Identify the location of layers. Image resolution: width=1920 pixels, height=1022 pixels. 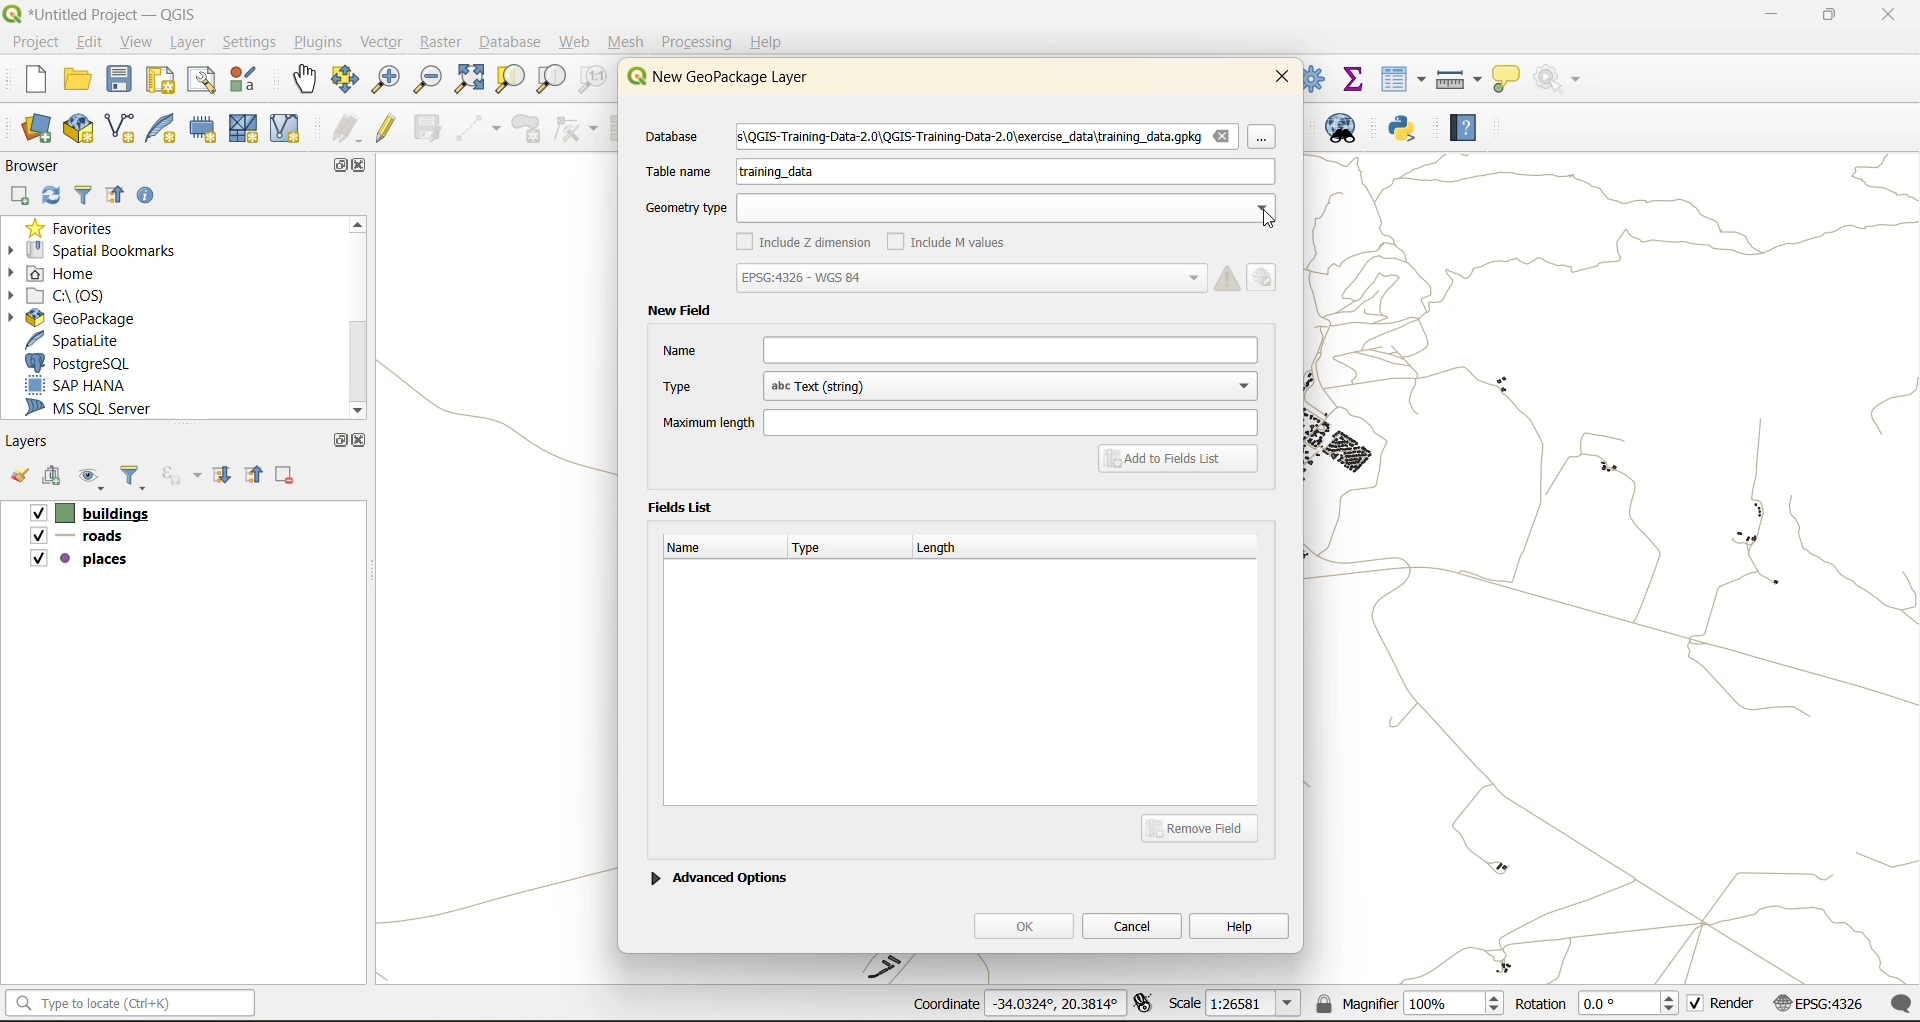
(32, 442).